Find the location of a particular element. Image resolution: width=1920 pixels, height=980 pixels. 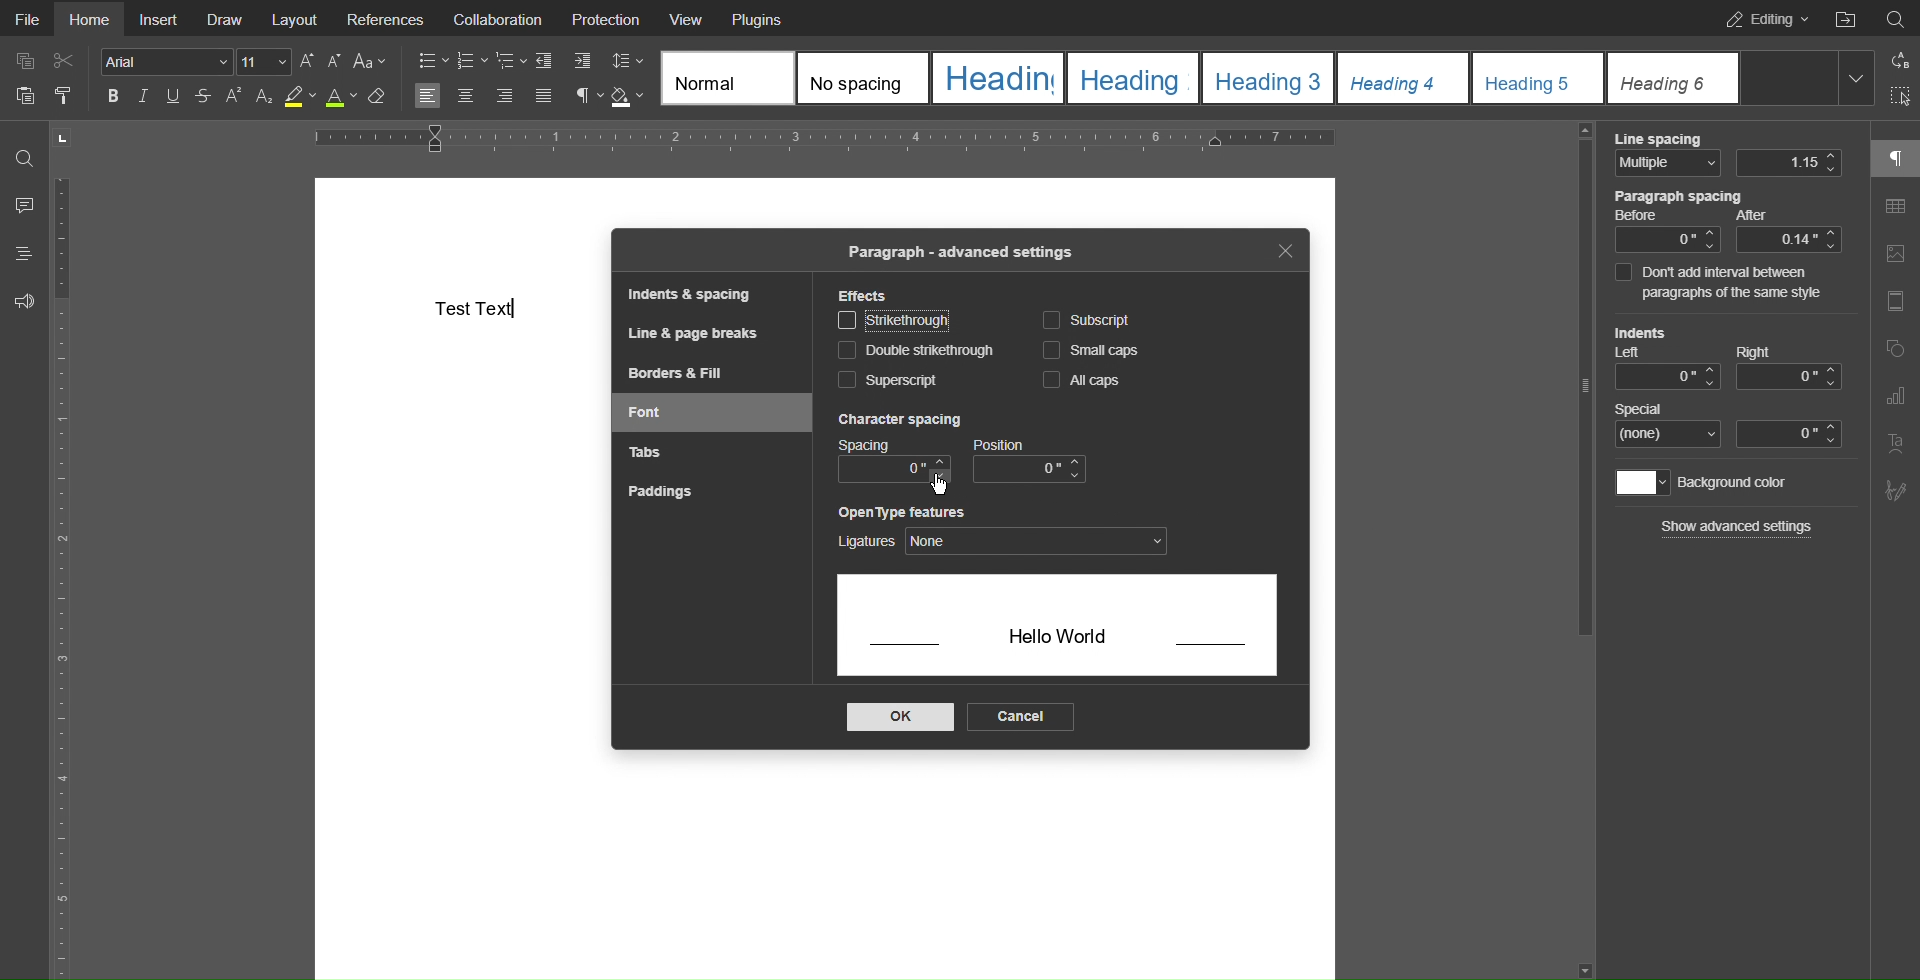

Highlight is located at coordinates (300, 97).